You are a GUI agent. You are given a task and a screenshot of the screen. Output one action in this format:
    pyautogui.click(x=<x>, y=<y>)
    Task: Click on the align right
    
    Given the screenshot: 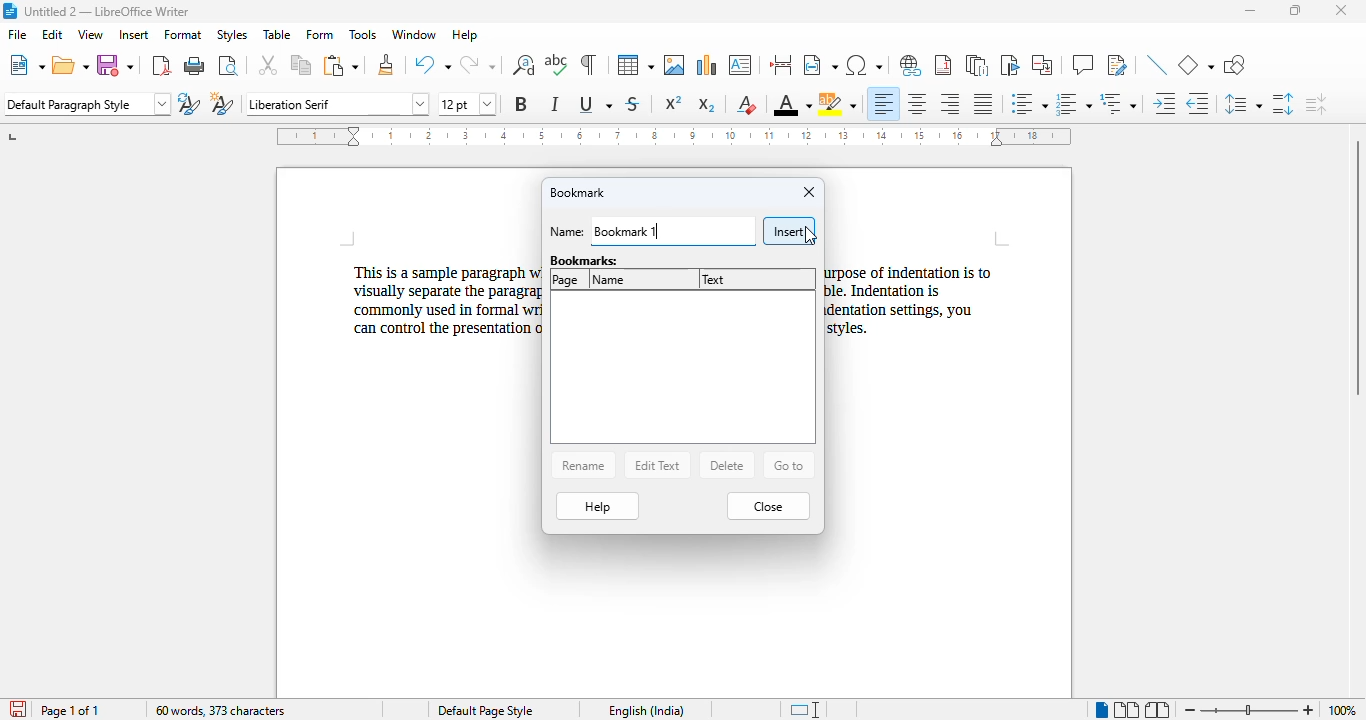 What is the action you would take?
    pyautogui.click(x=949, y=103)
    